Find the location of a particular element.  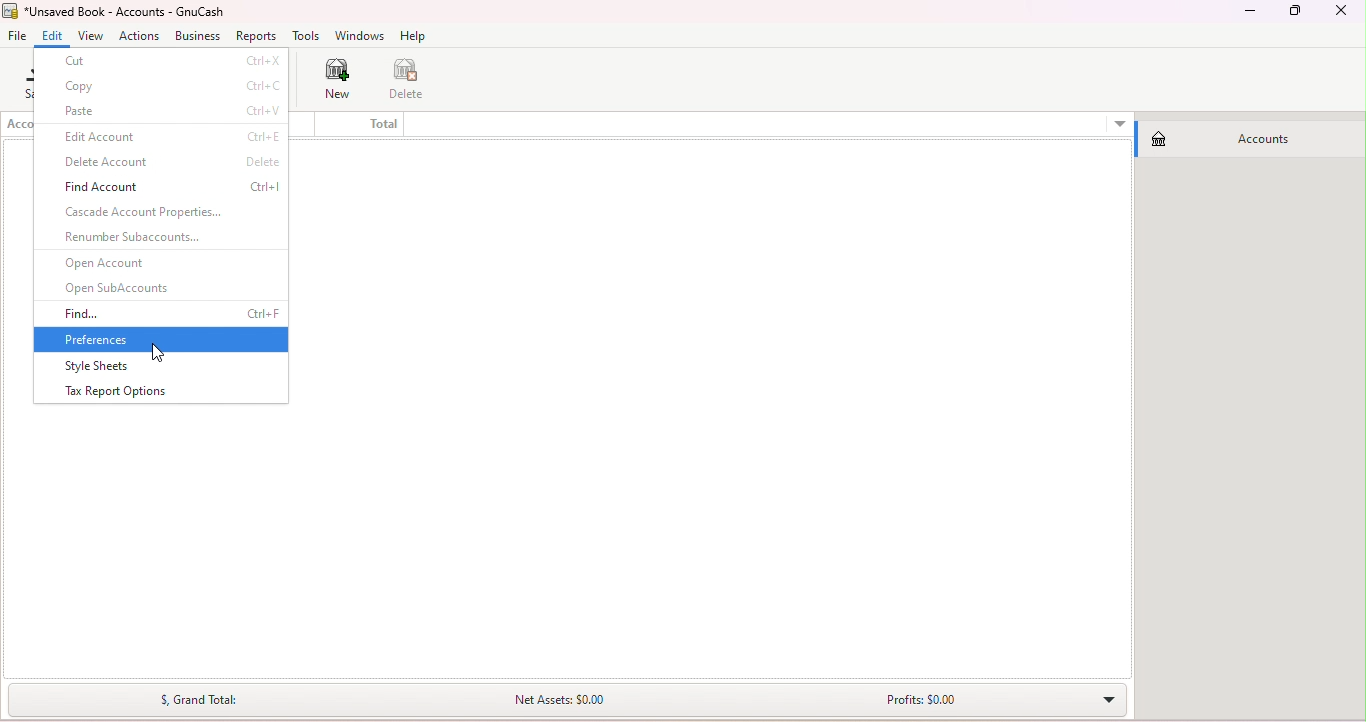

Find is located at coordinates (165, 315).